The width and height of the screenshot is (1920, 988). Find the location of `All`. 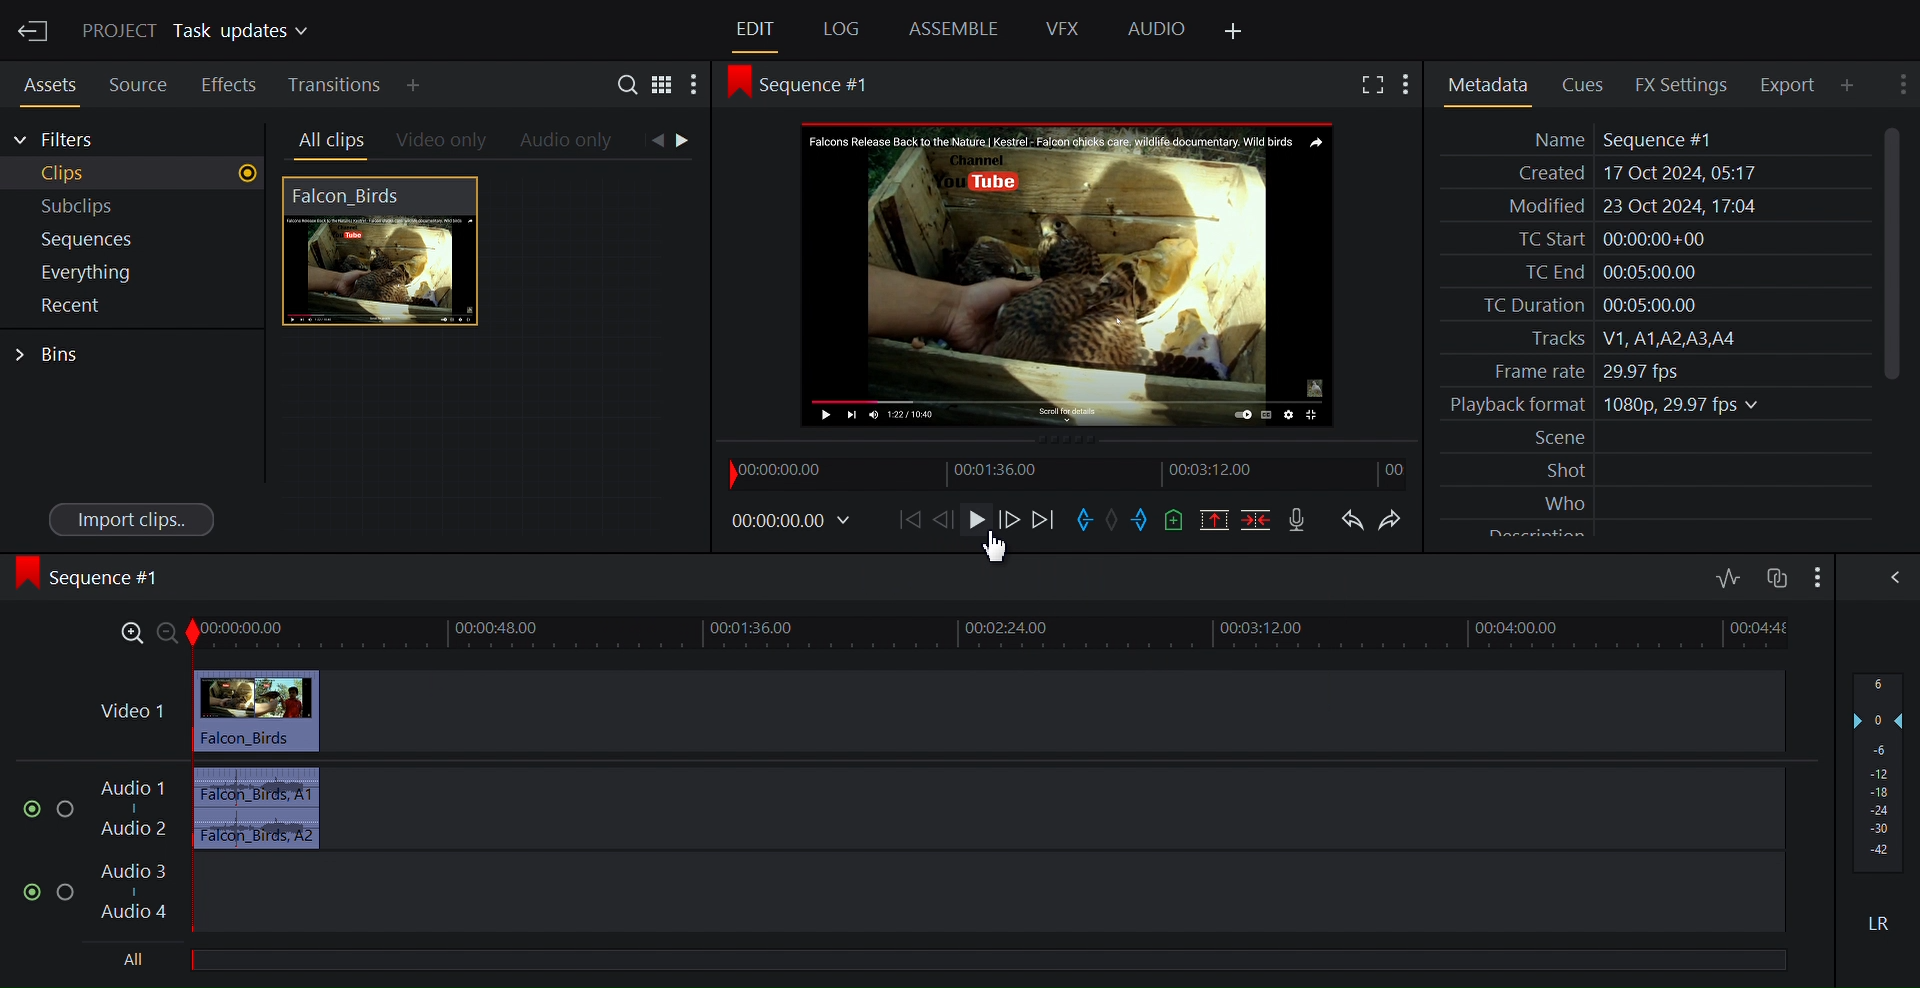

All is located at coordinates (136, 960).